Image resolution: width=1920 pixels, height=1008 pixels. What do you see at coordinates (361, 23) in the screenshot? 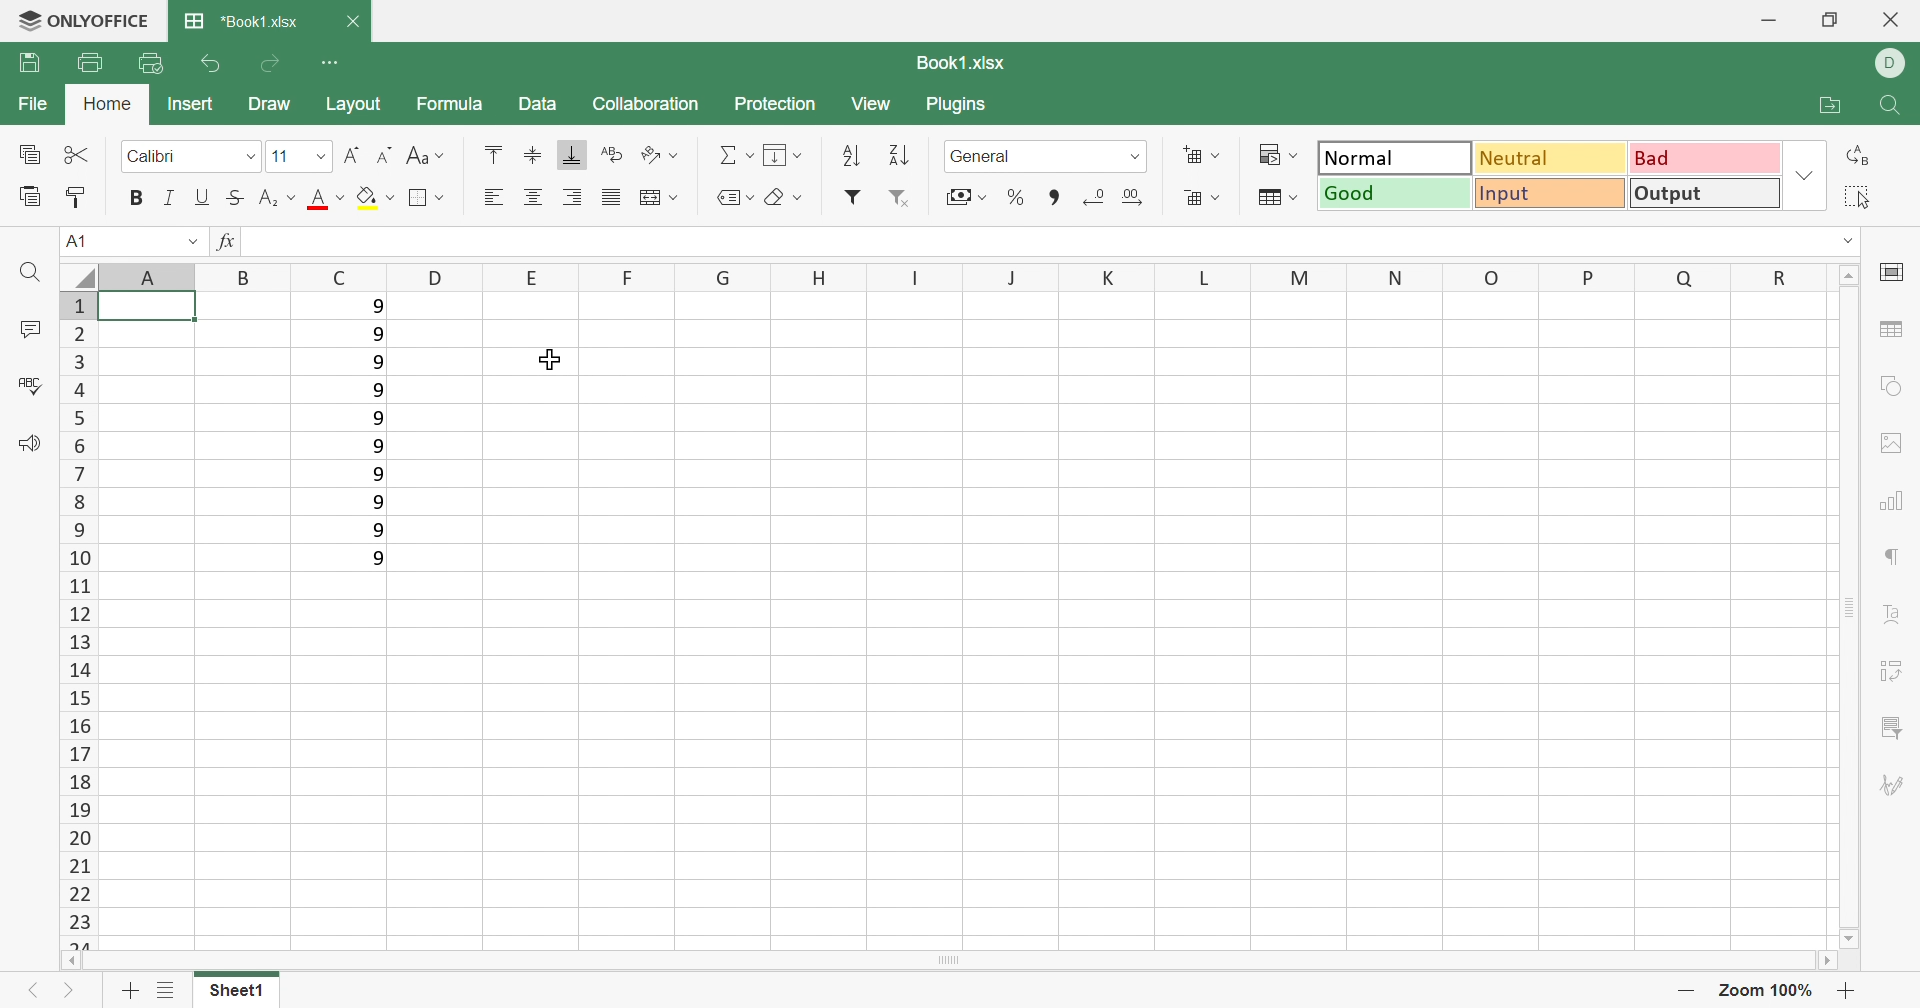
I see `Close` at bounding box center [361, 23].